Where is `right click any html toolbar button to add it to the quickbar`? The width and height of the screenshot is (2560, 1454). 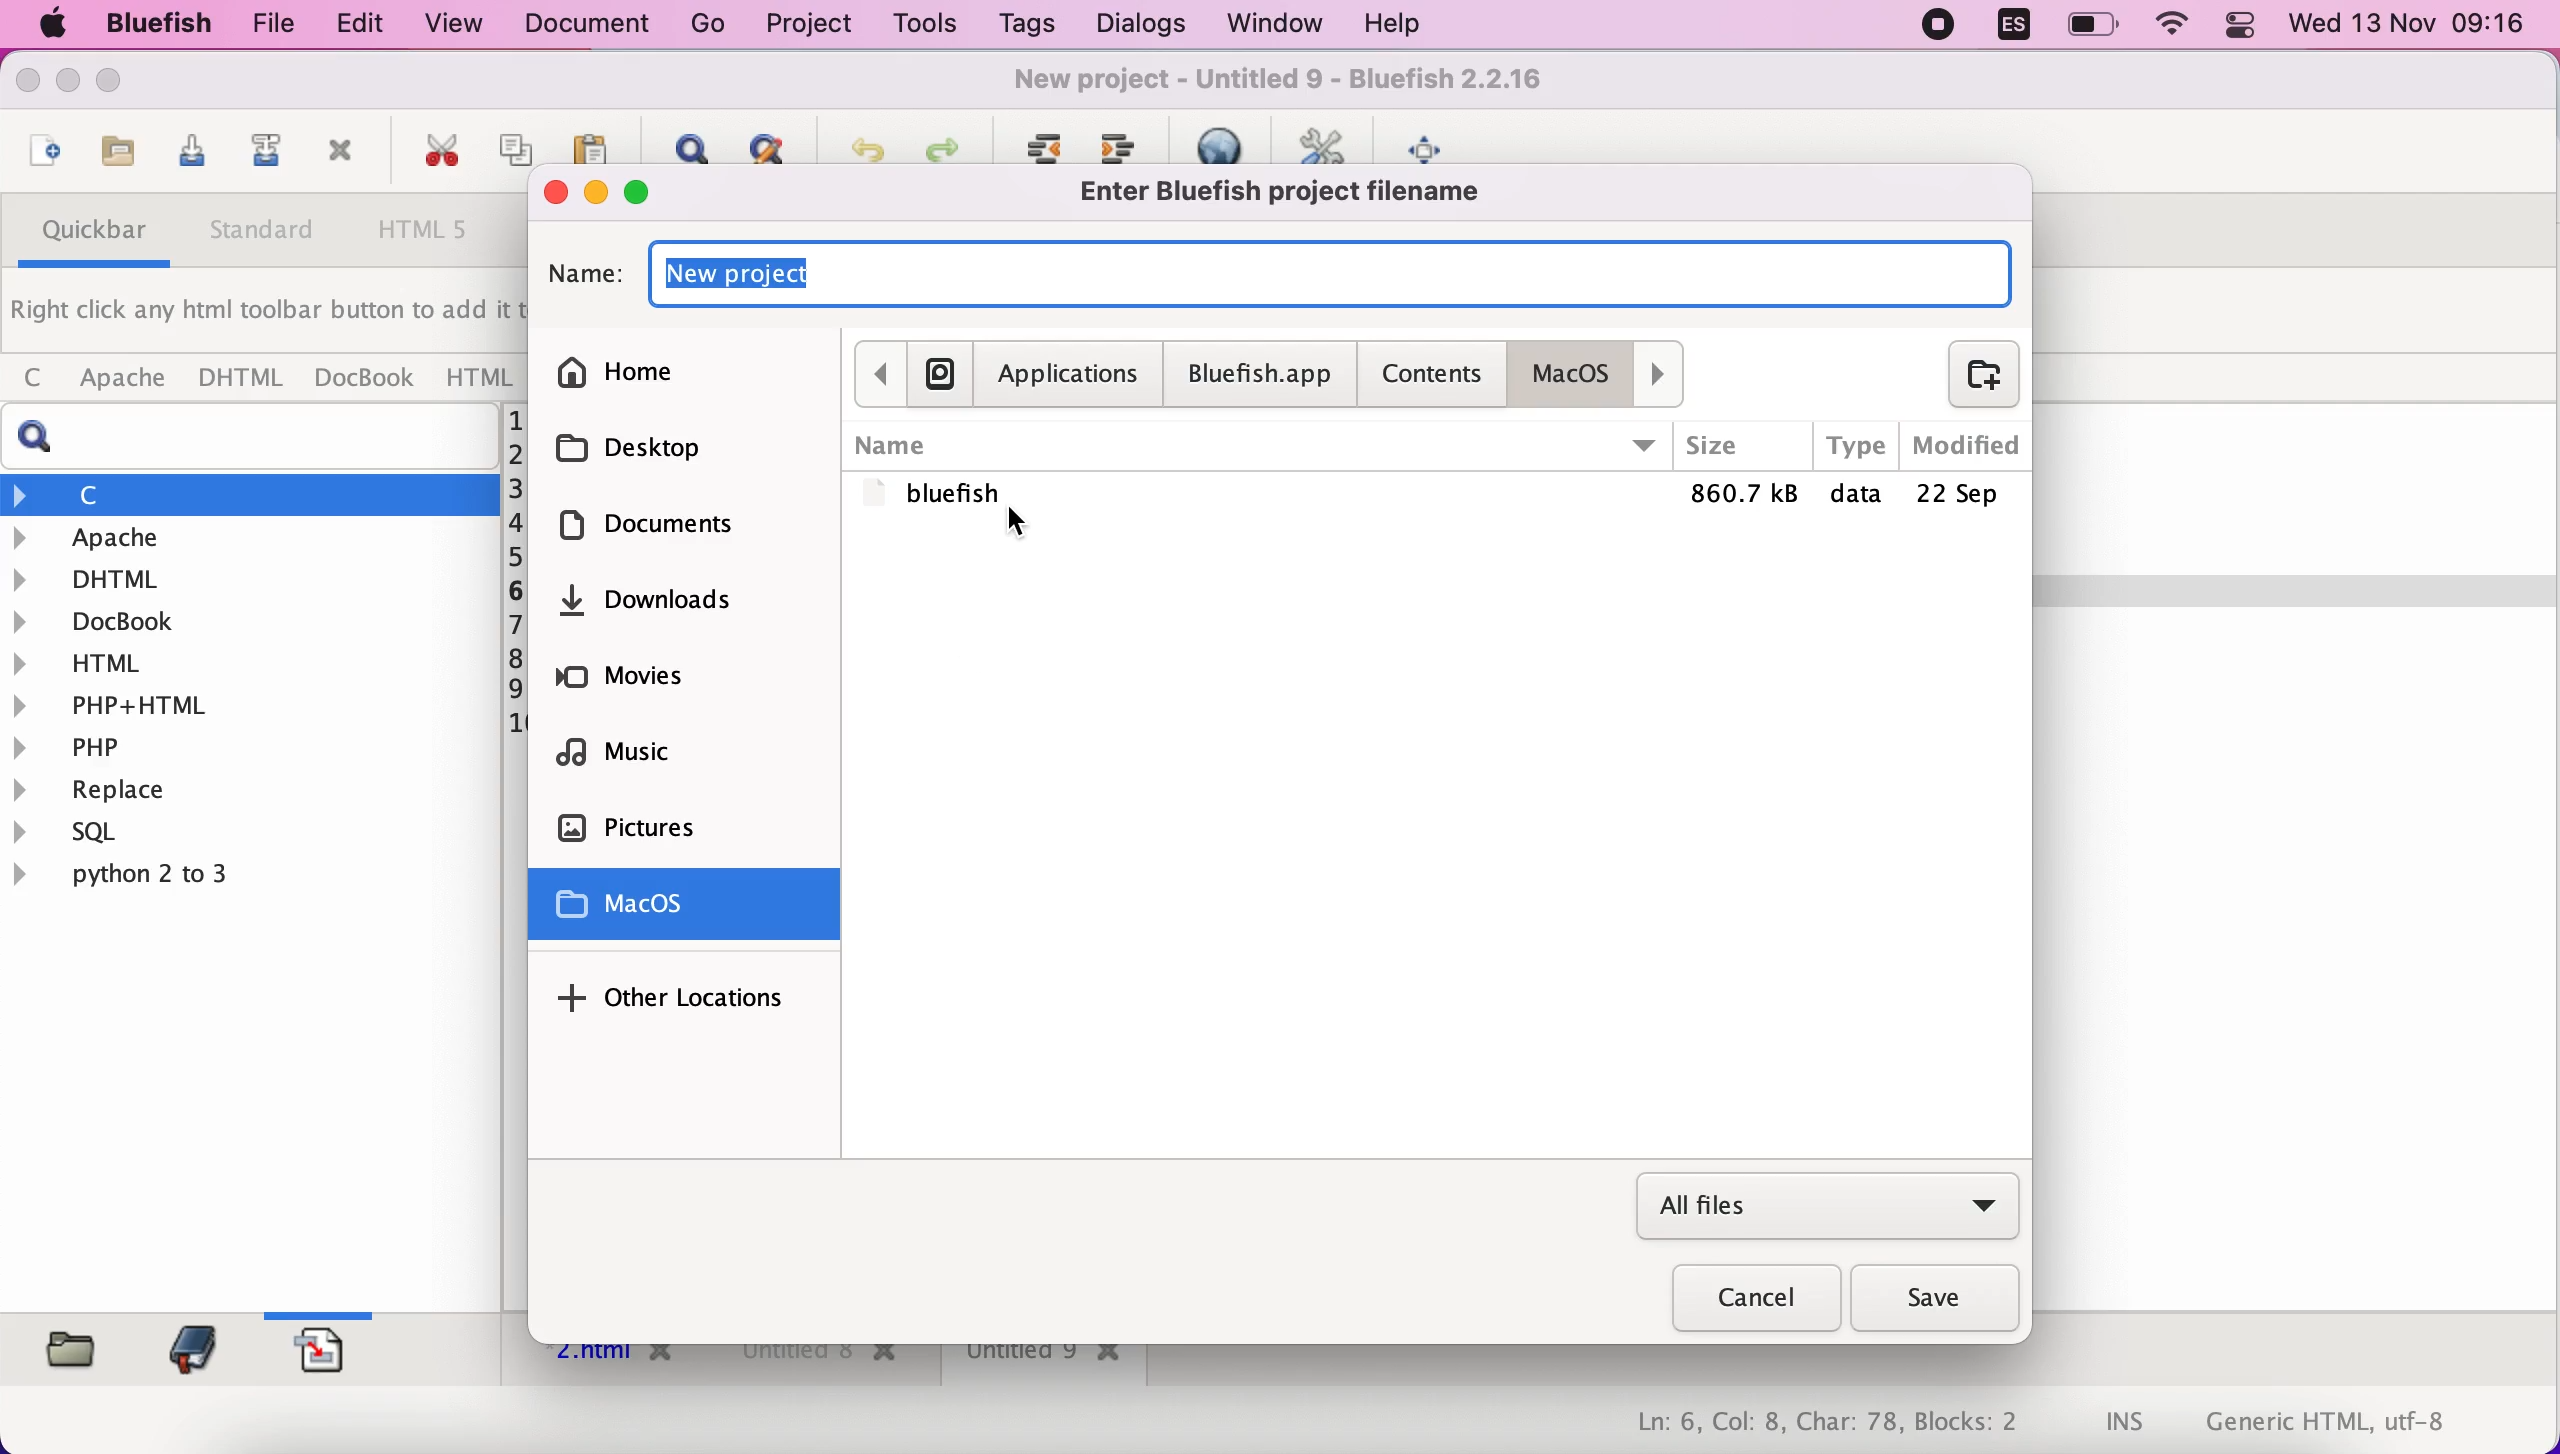
right click any html toolbar button to add it to the quickbar is located at coordinates (266, 316).